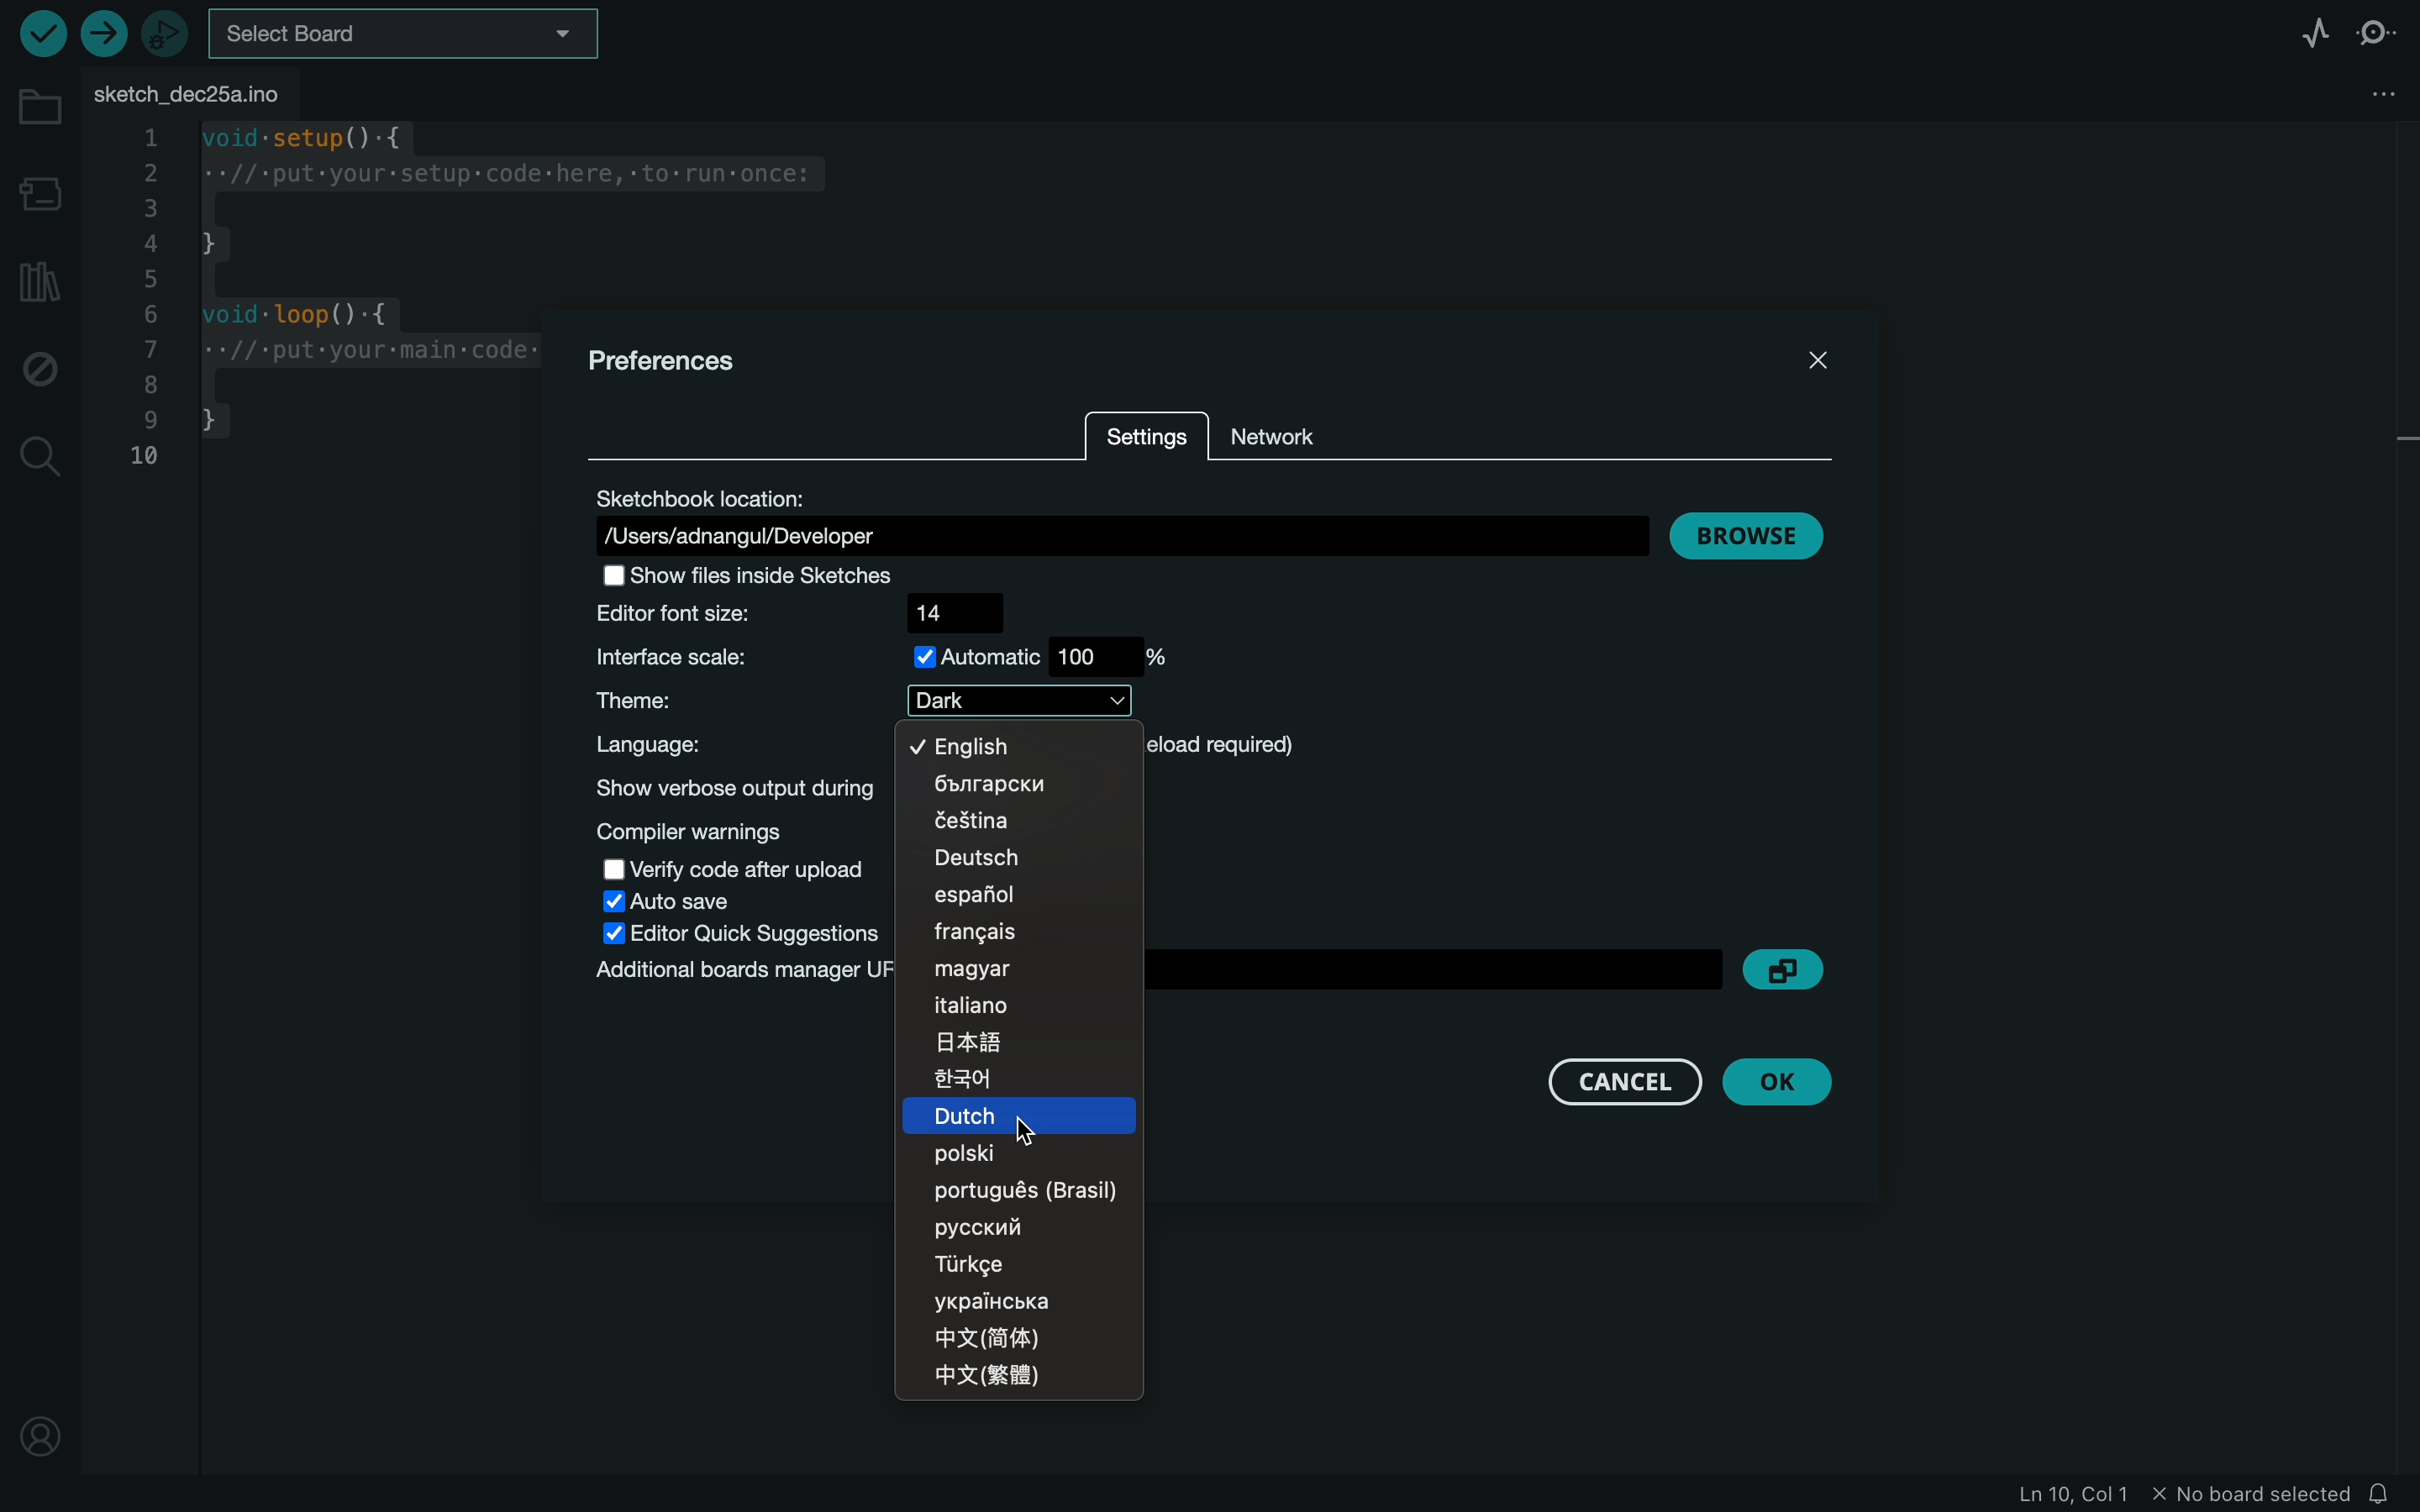  I want to click on notification, so click(2384, 1495).